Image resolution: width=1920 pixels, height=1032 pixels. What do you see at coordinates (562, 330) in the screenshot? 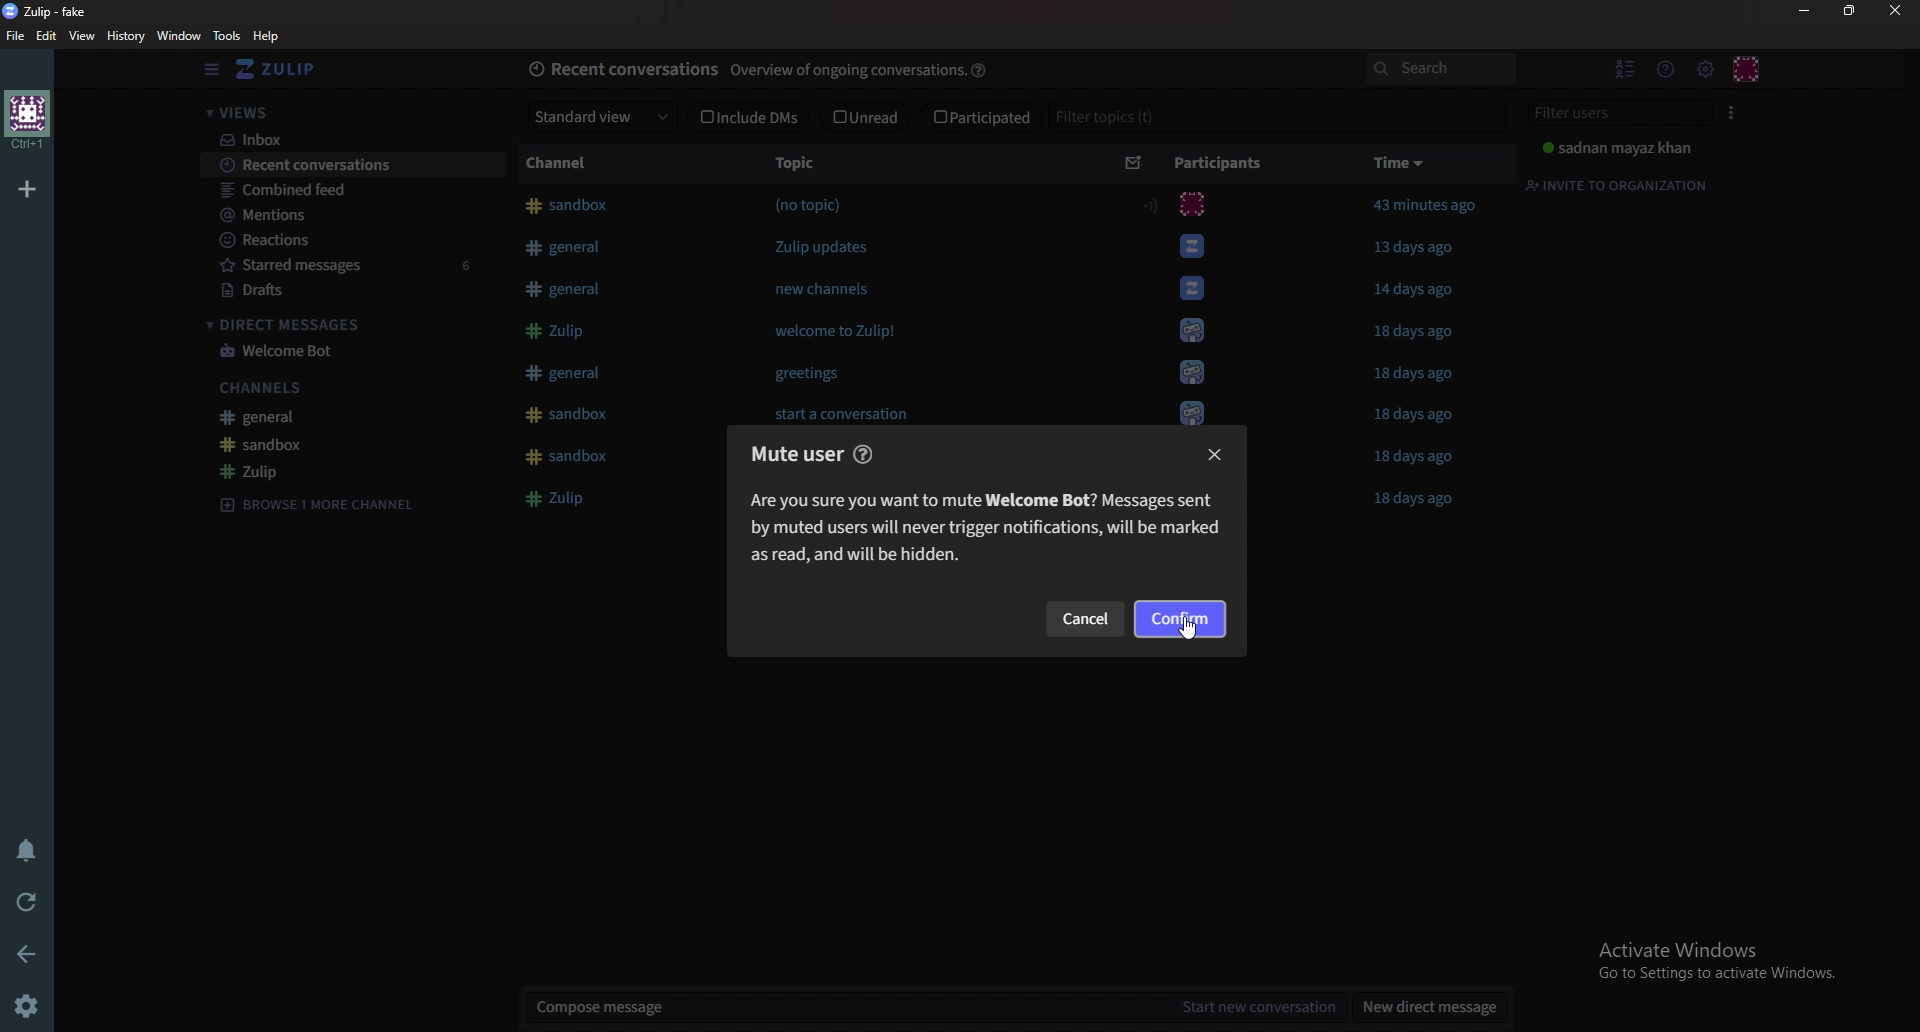
I see `# Zulip` at bounding box center [562, 330].